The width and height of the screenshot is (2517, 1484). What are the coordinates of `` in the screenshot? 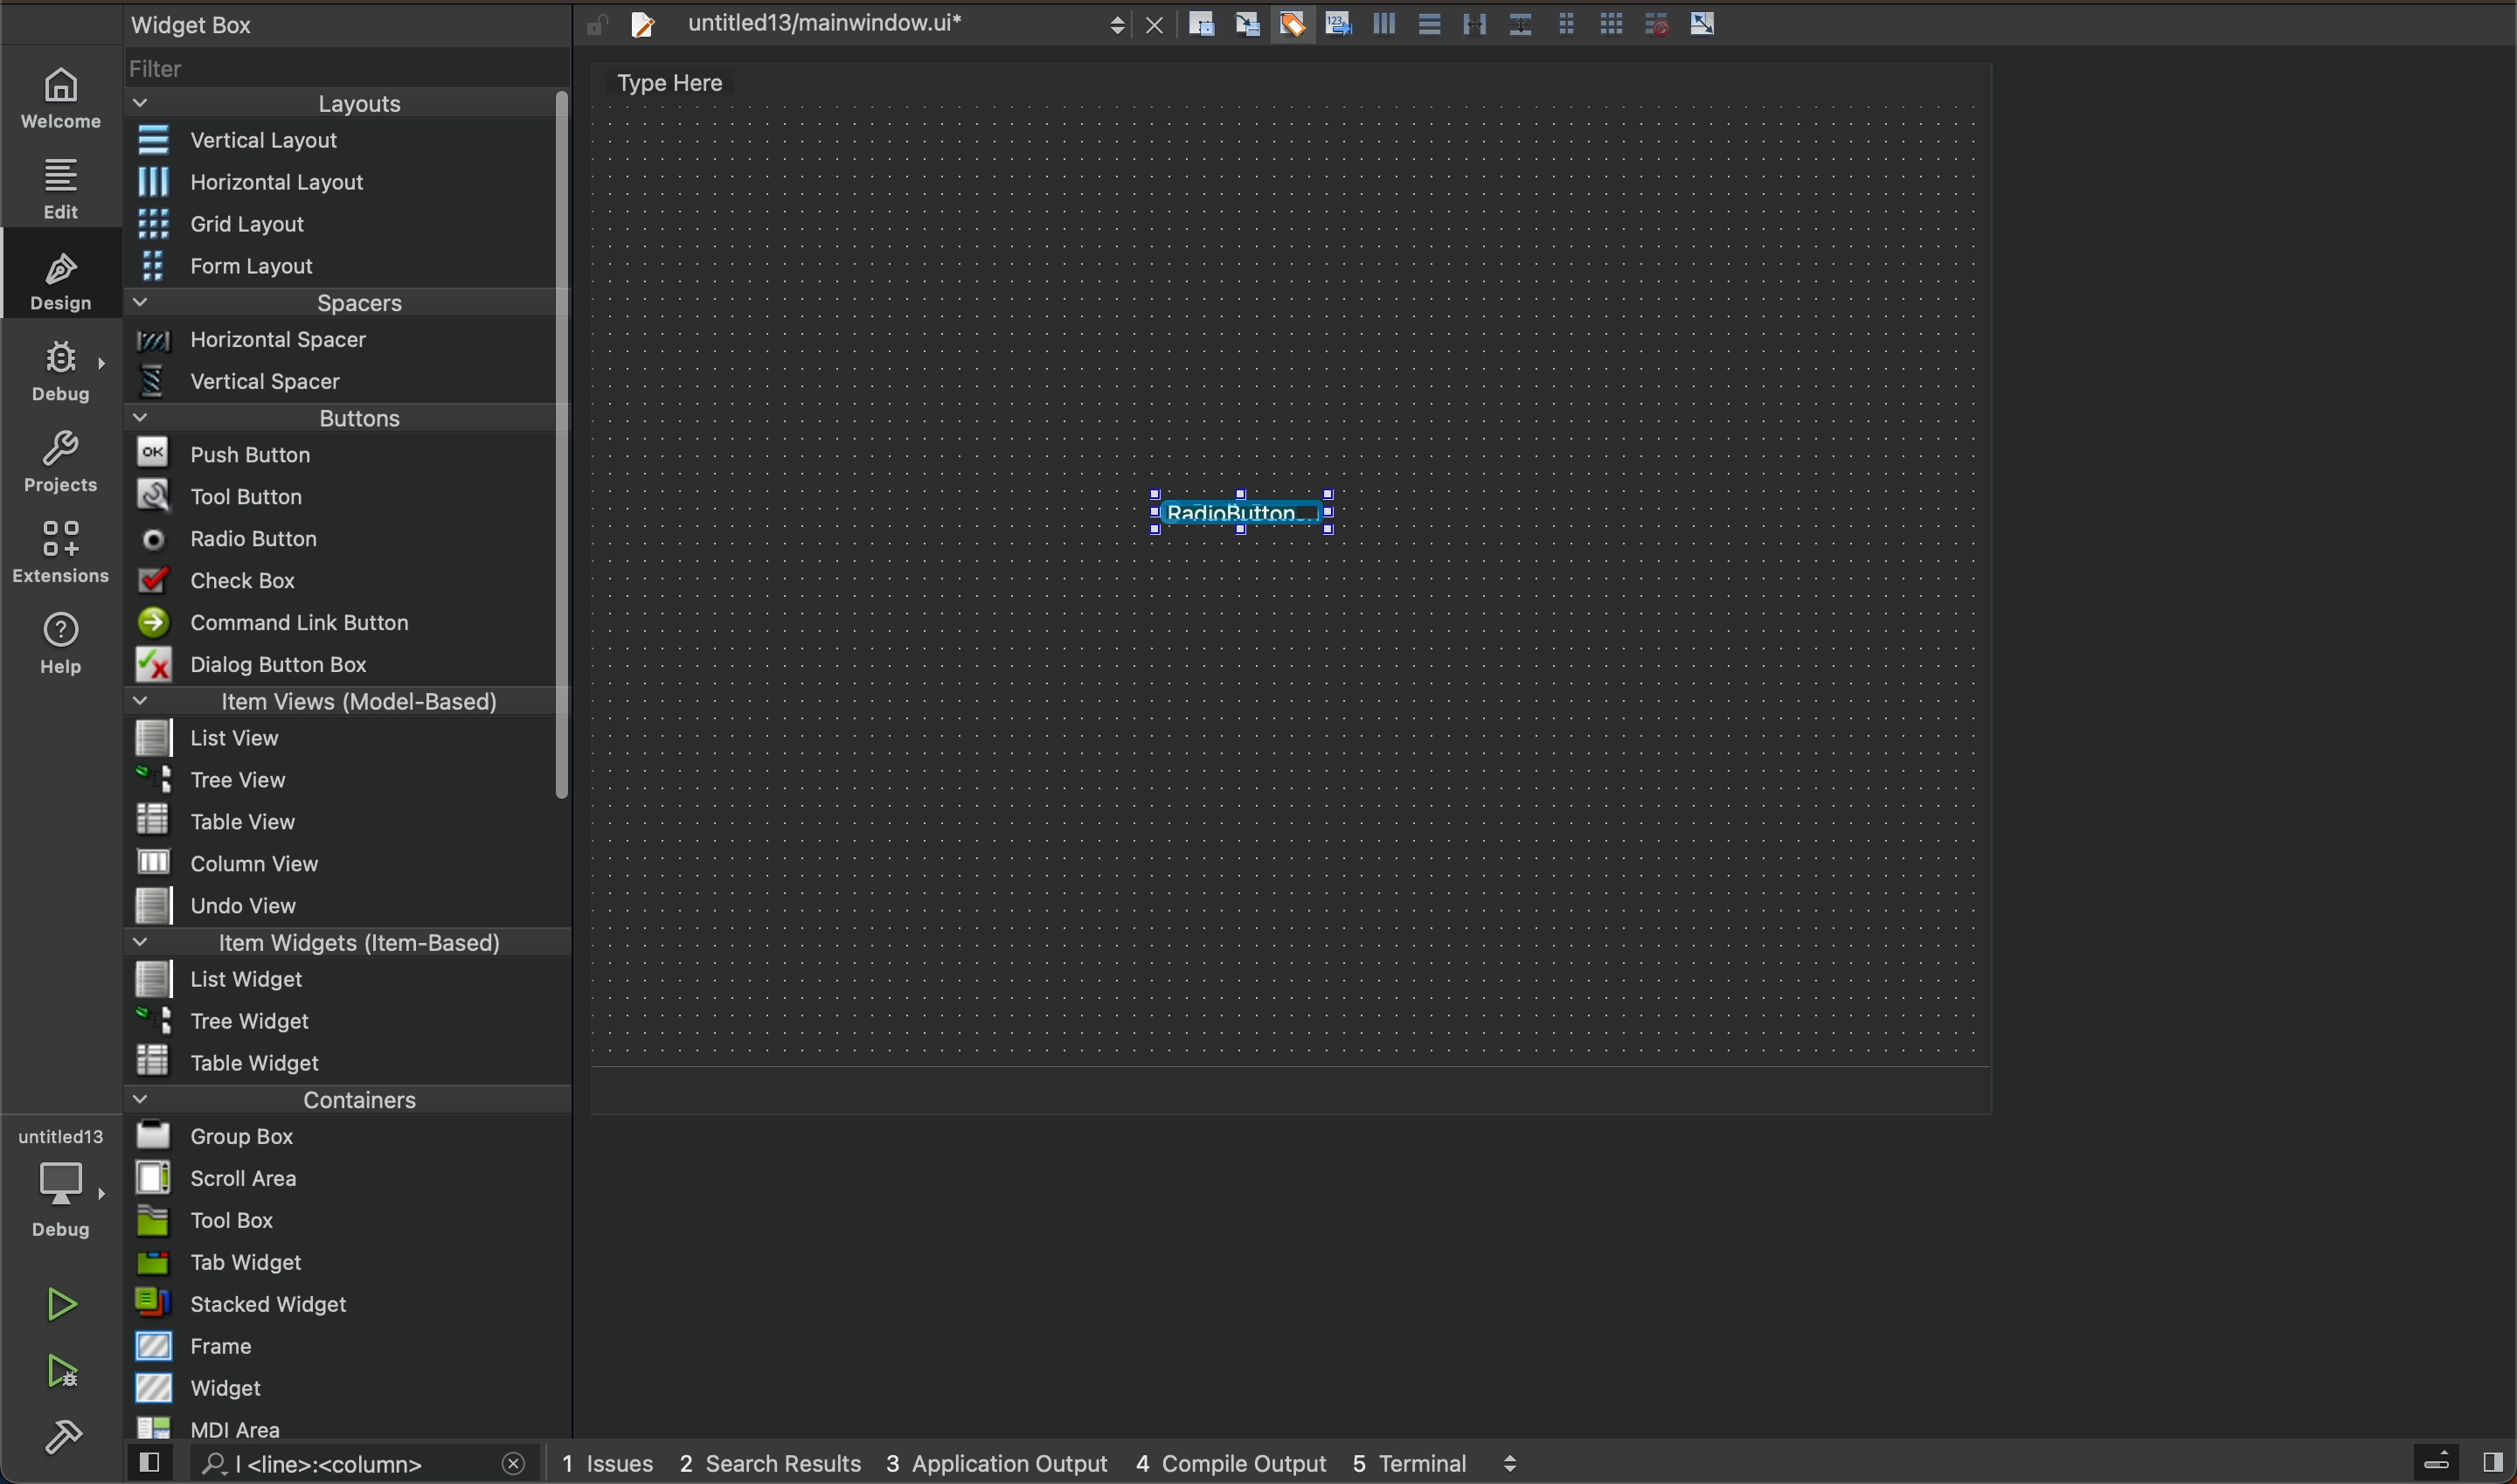 It's located at (1381, 28).